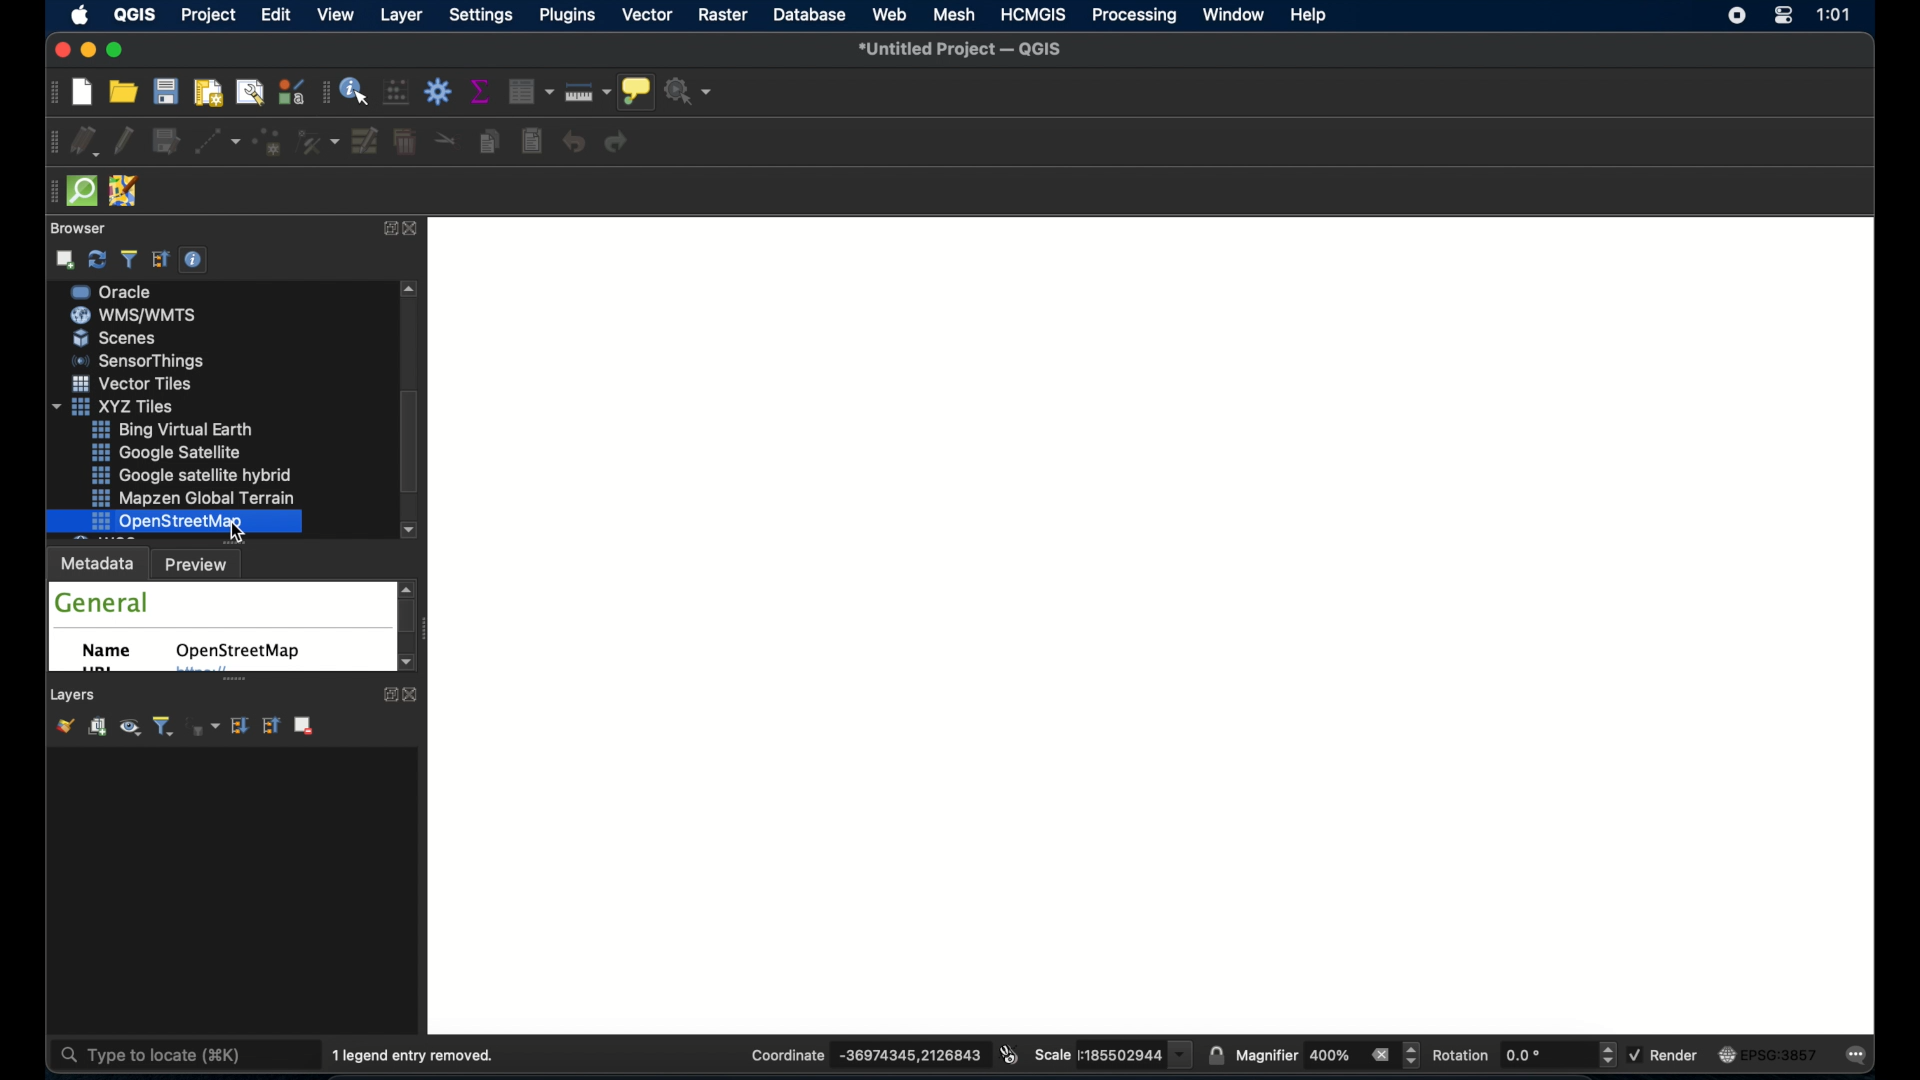 This screenshot has width=1920, height=1080. Describe the element at coordinates (146, 338) in the screenshot. I see `ms sql server` at that location.